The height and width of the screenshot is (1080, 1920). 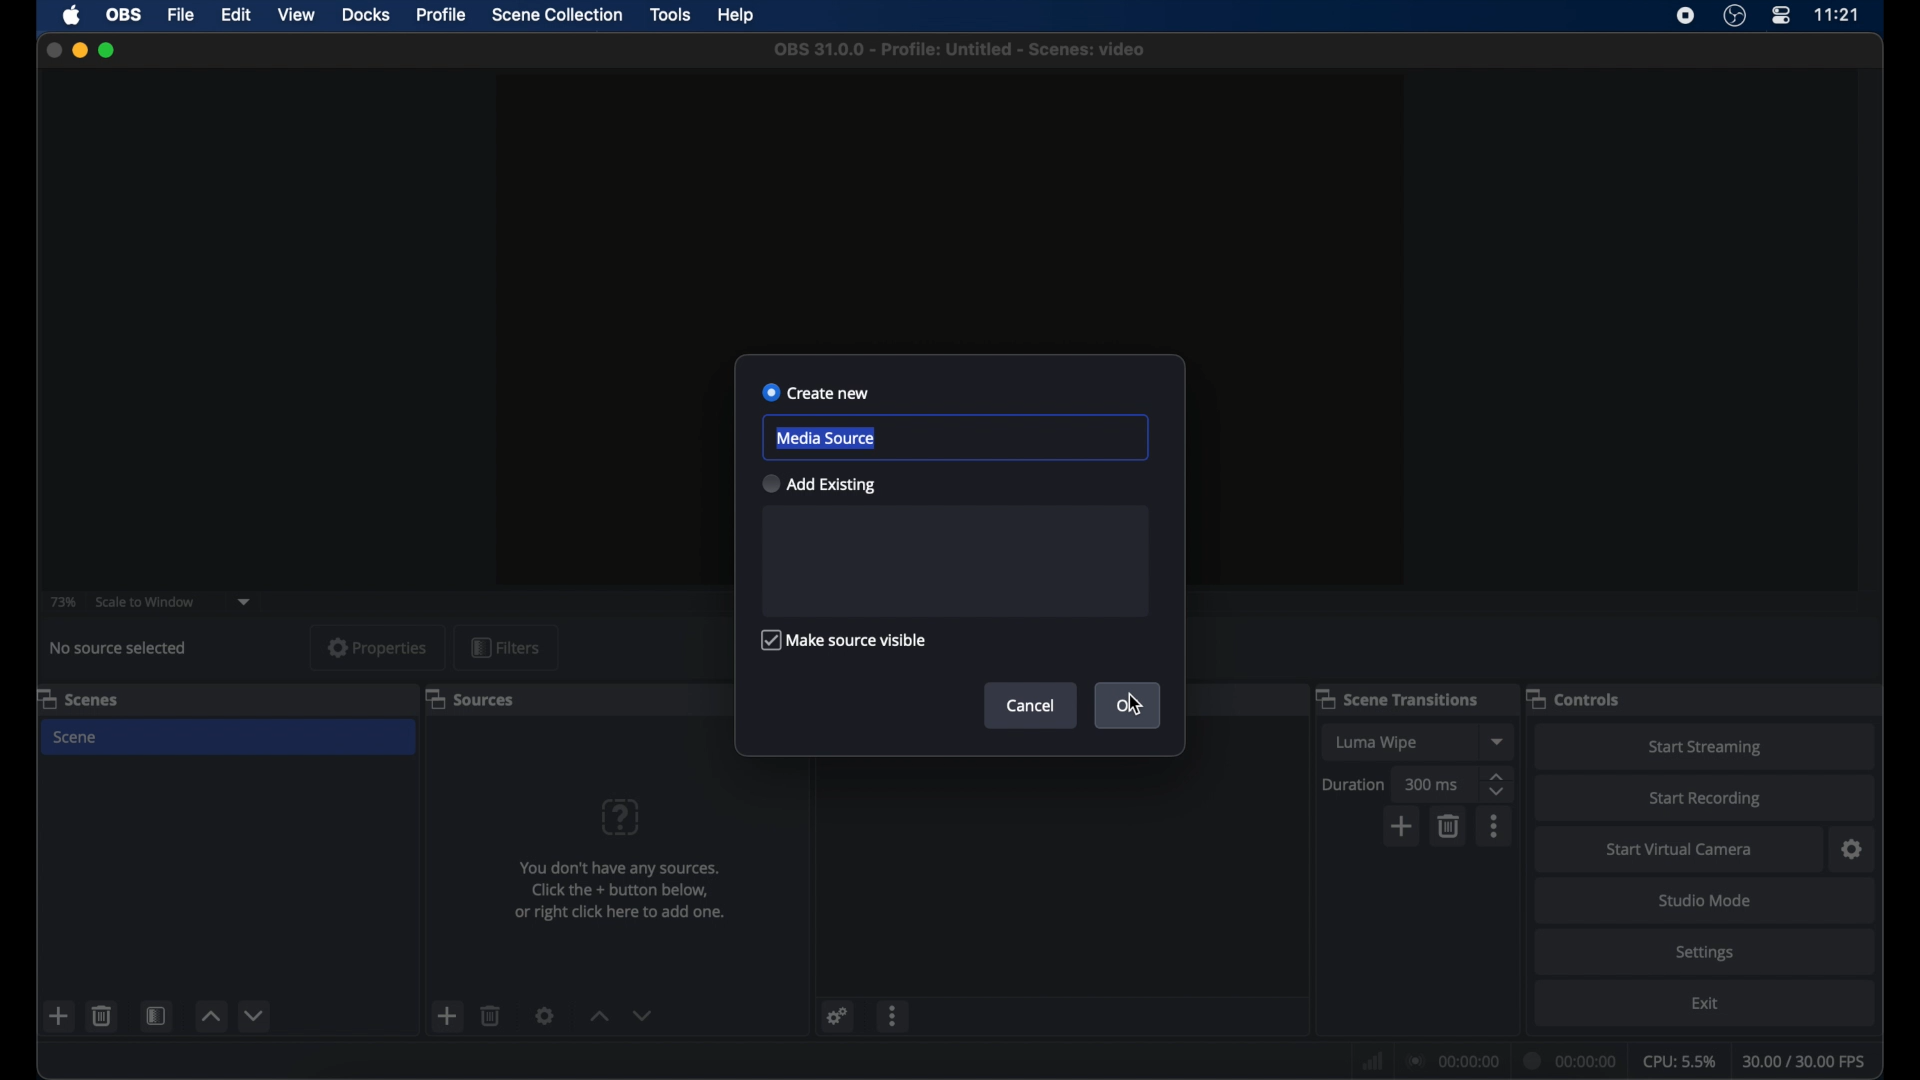 I want to click on luma wipe, so click(x=1376, y=743).